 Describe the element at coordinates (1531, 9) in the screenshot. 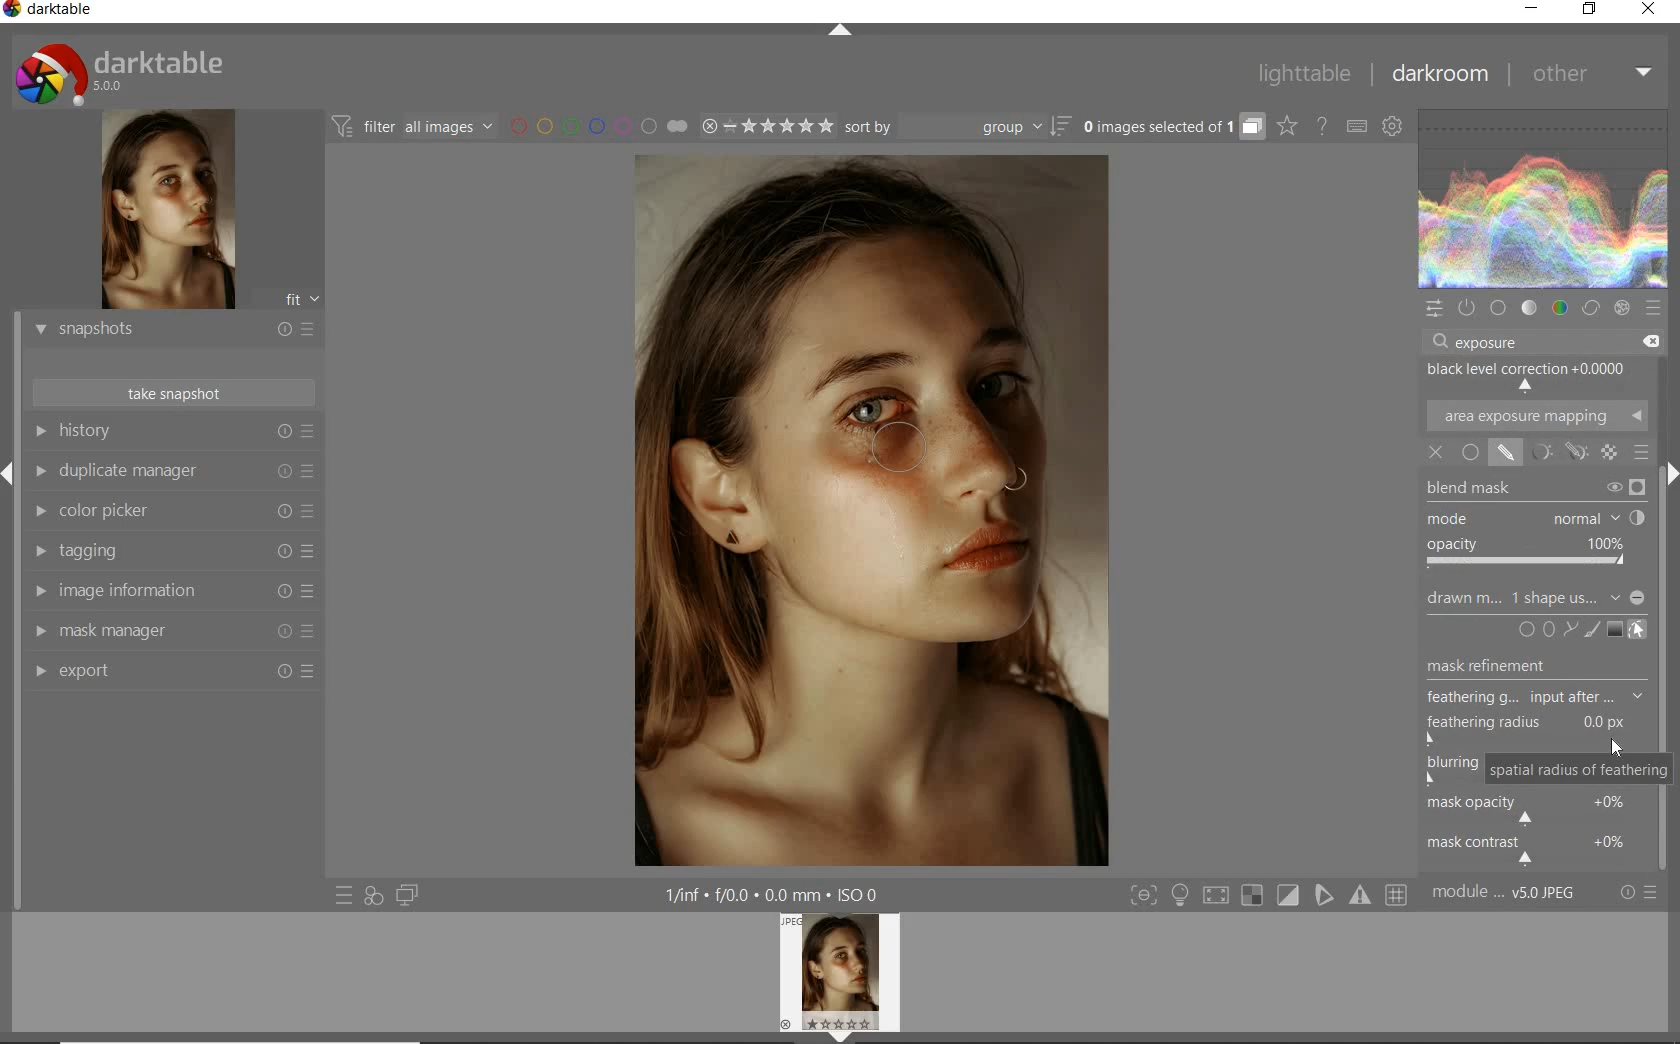

I see `minimize` at that location.